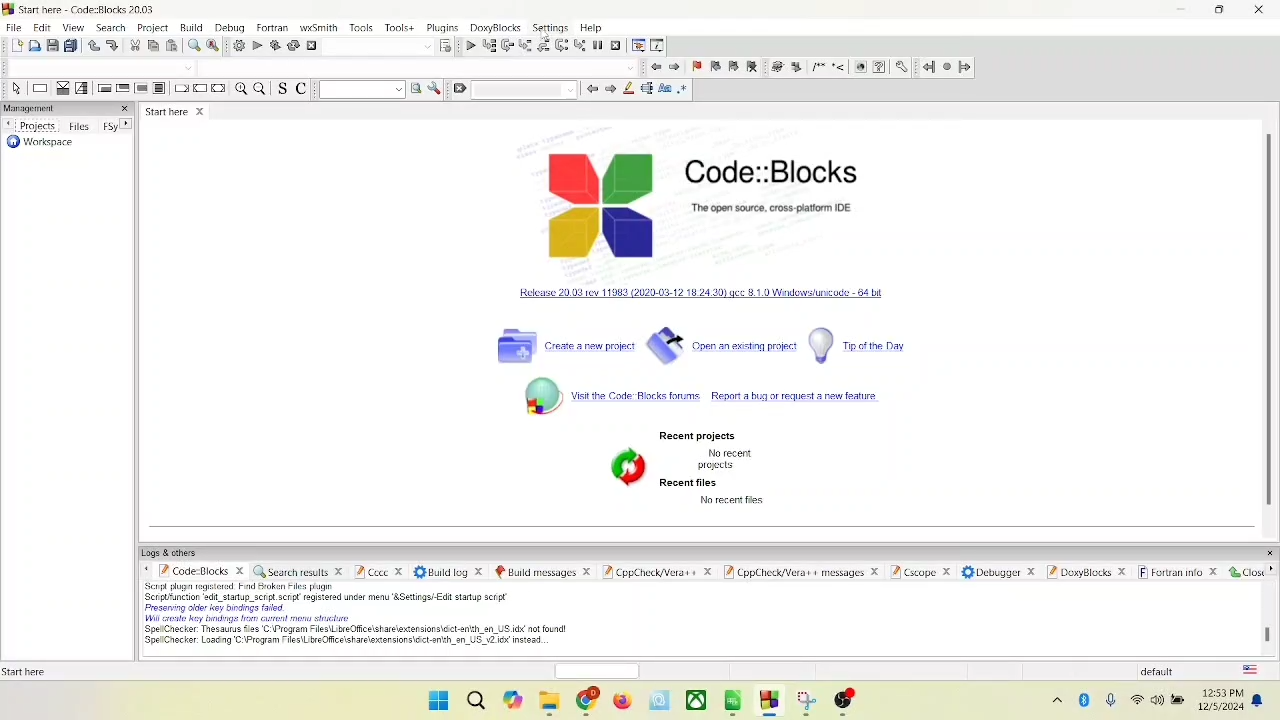  What do you see at coordinates (275, 48) in the screenshot?
I see `build and run` at bounding box center [275, 48].